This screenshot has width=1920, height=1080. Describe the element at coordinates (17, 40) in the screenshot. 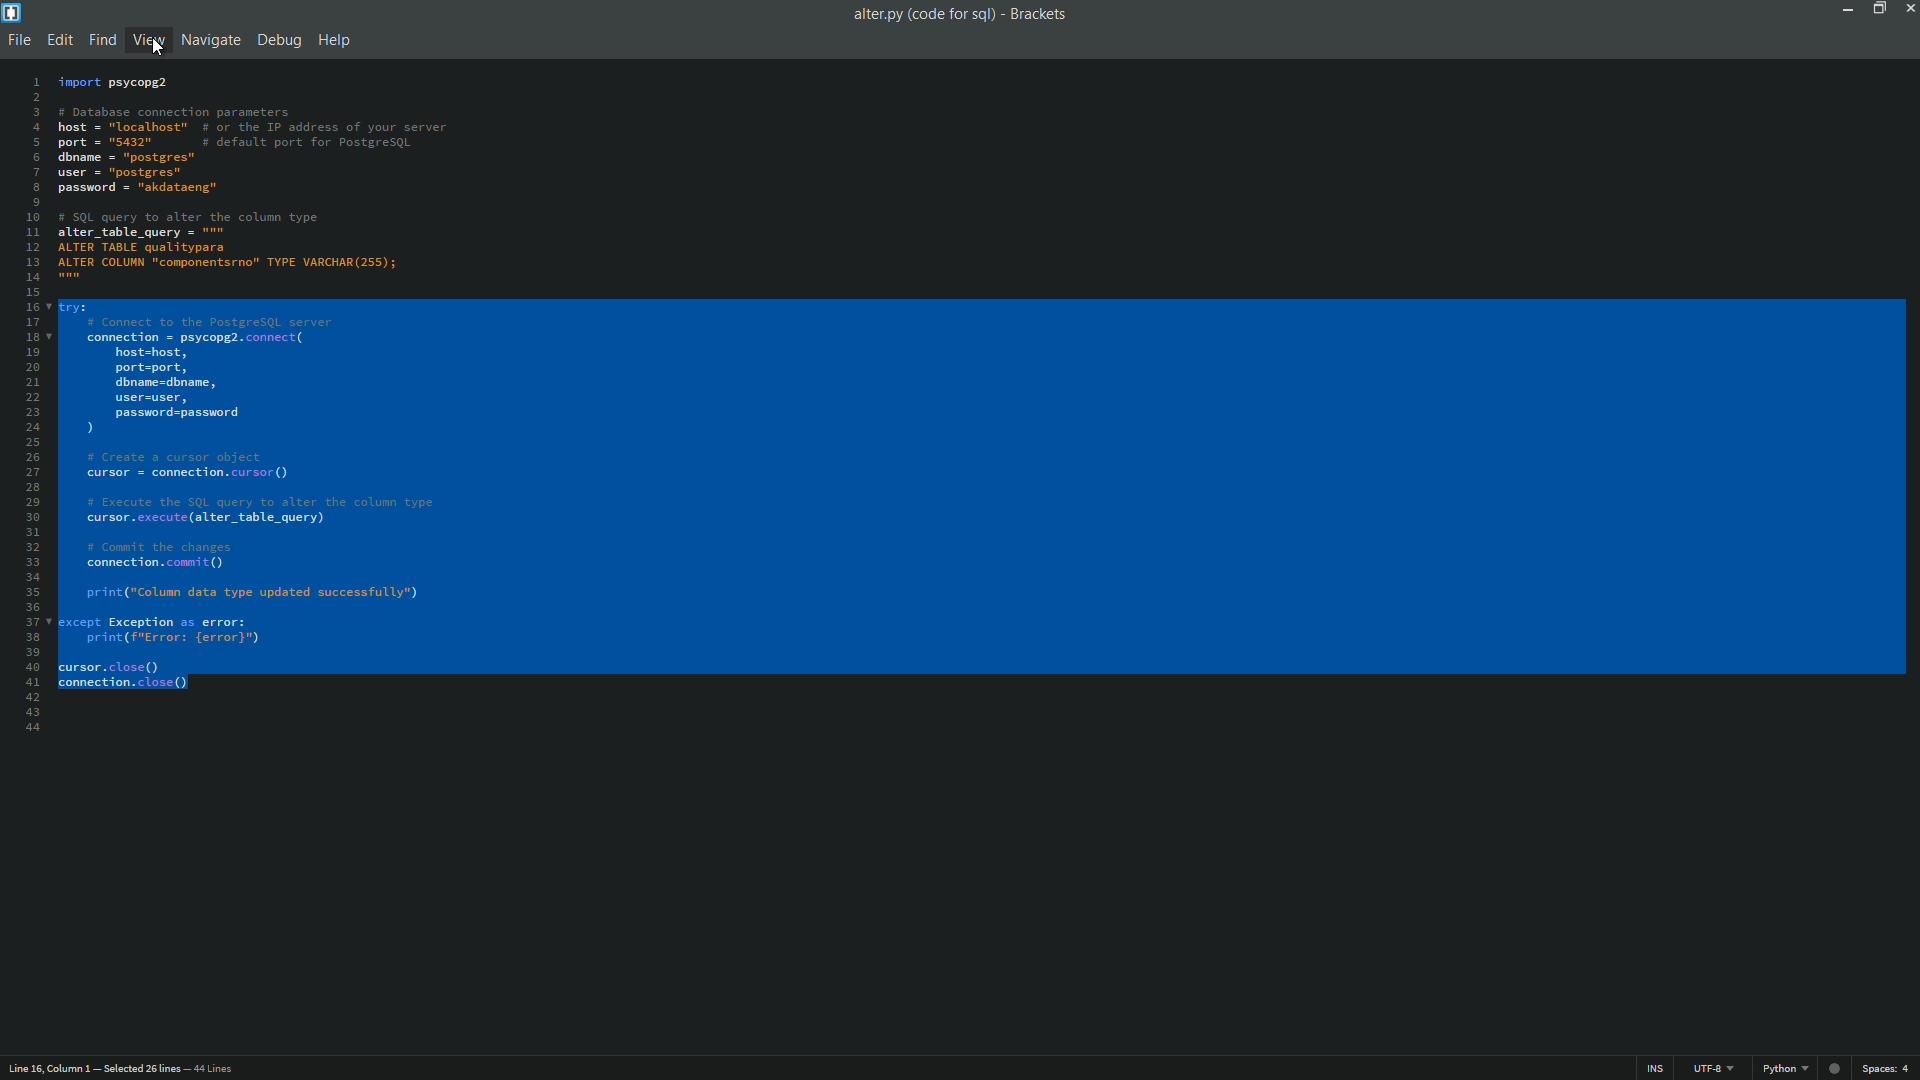

I see `file menu` at that location.